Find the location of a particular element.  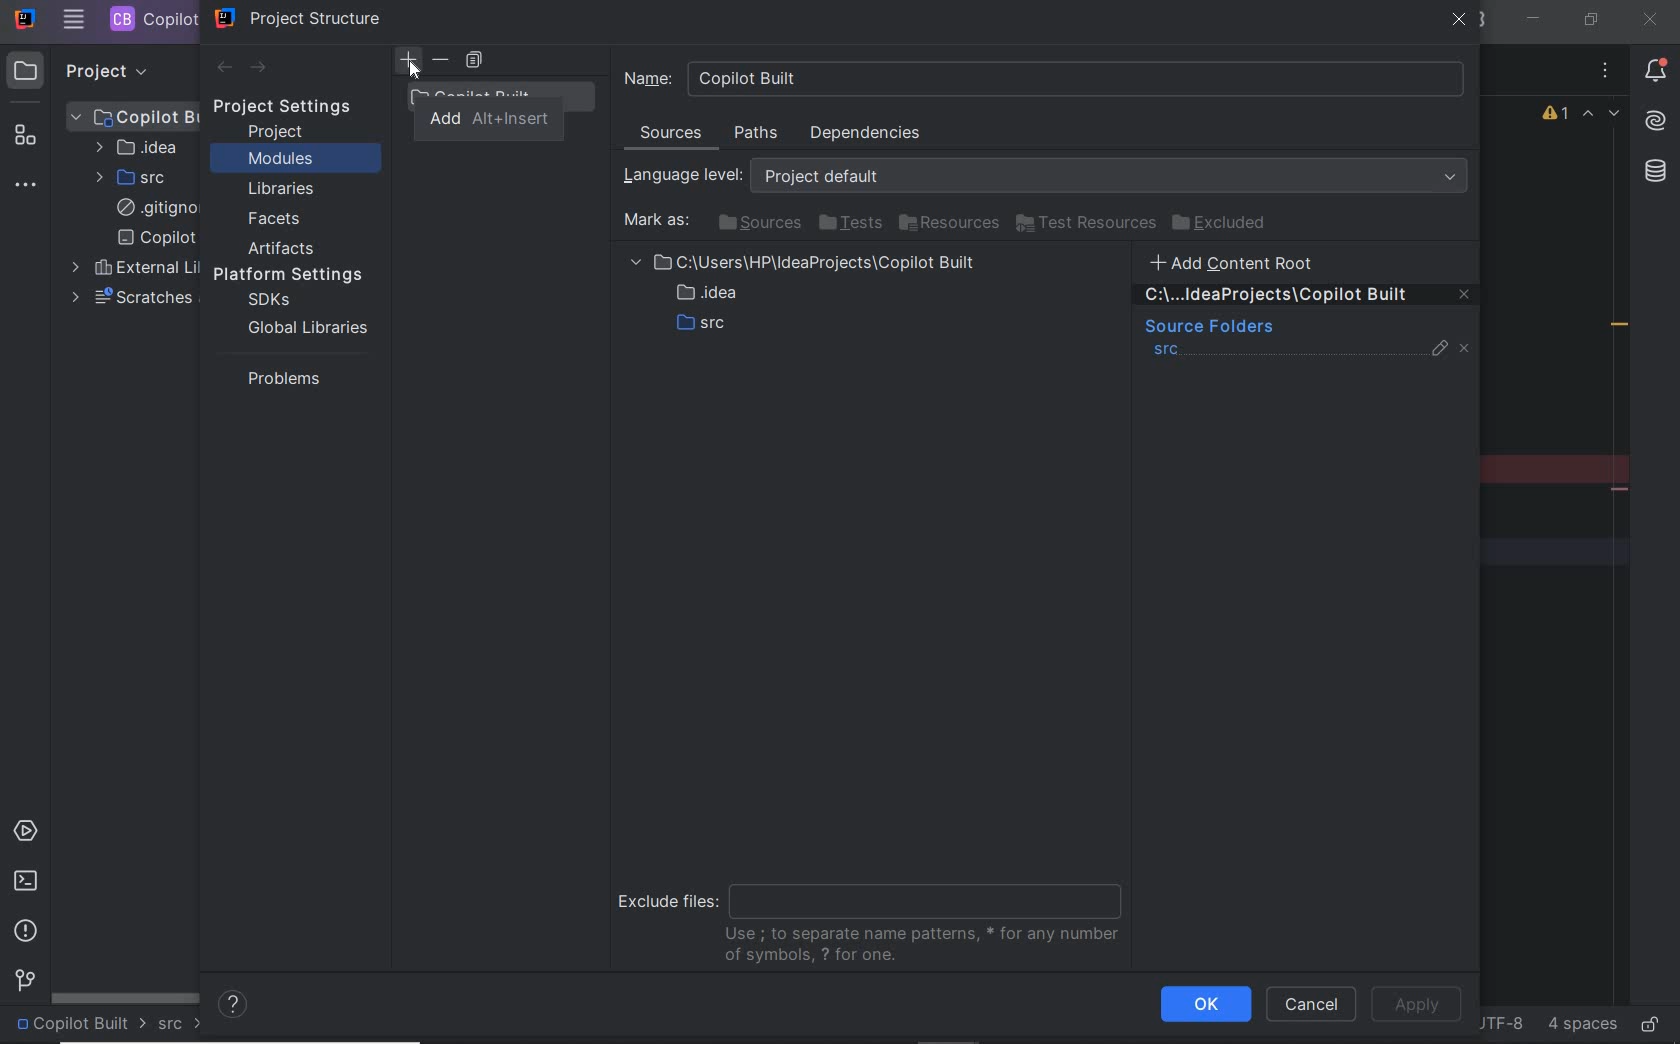

artifacts is located at coordinates (286, 248).